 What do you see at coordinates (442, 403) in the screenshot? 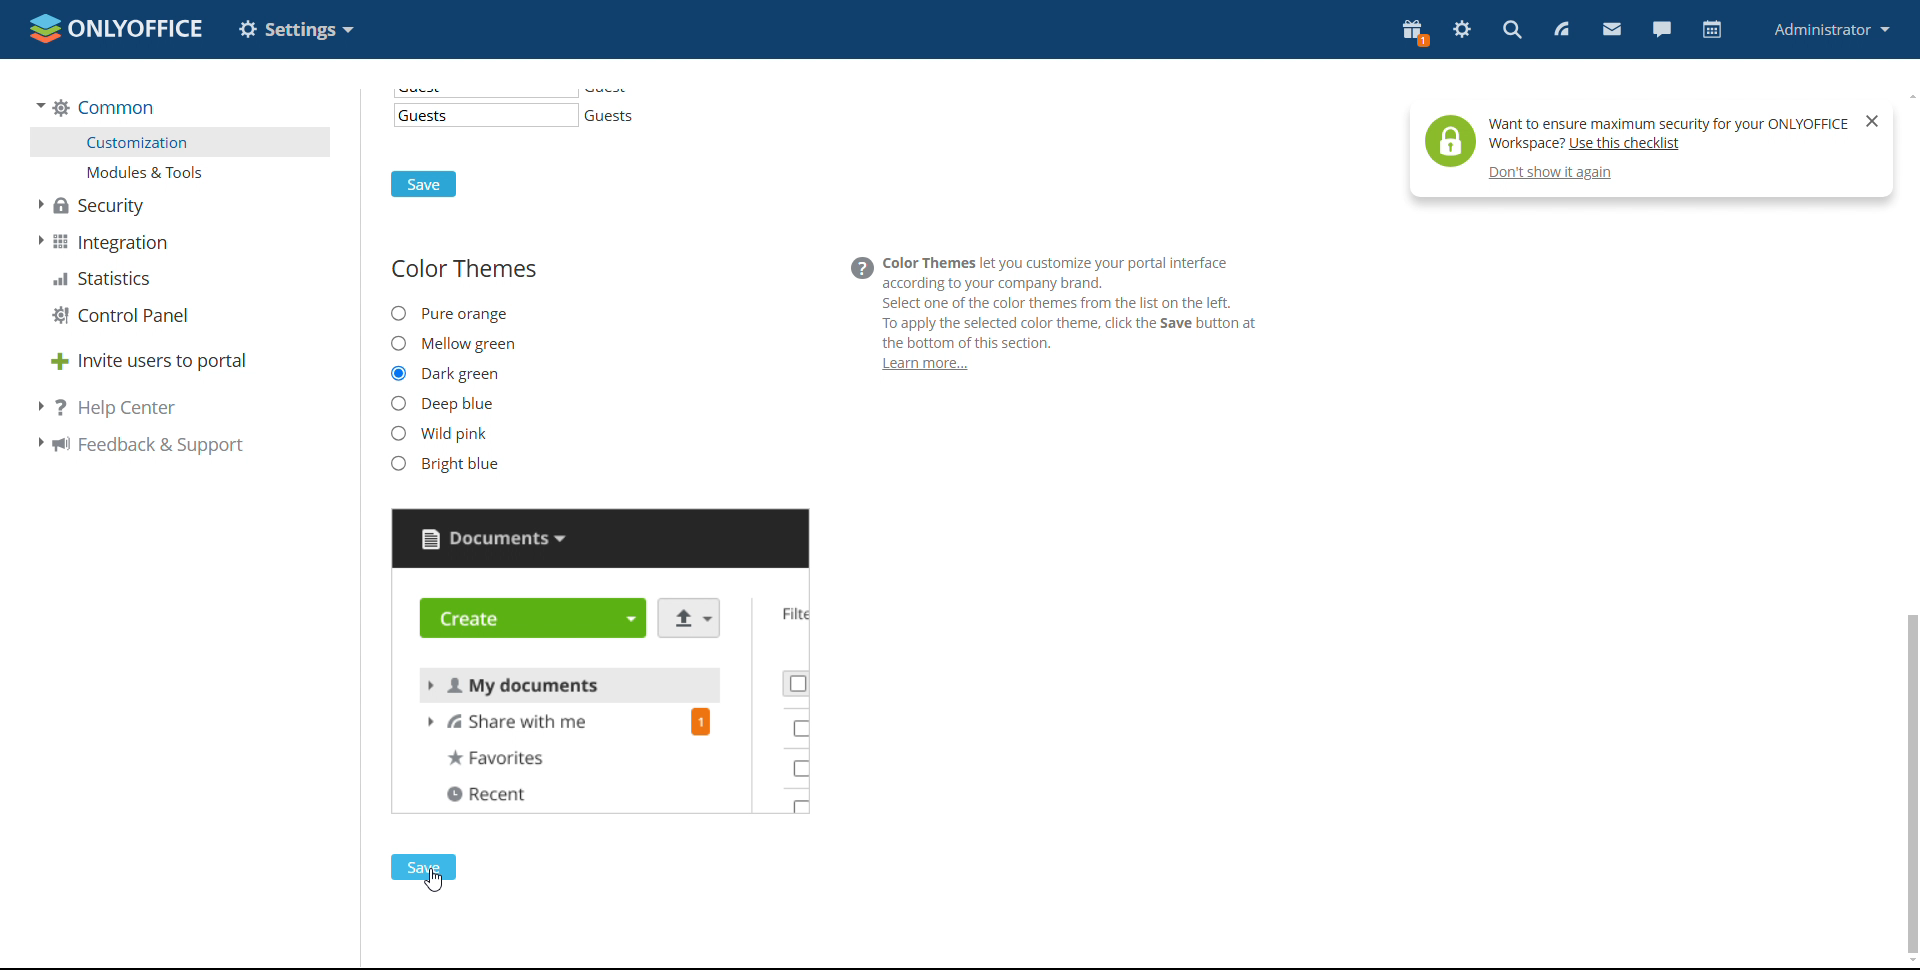
I see `deep blue` at bounding box center [442, 403].